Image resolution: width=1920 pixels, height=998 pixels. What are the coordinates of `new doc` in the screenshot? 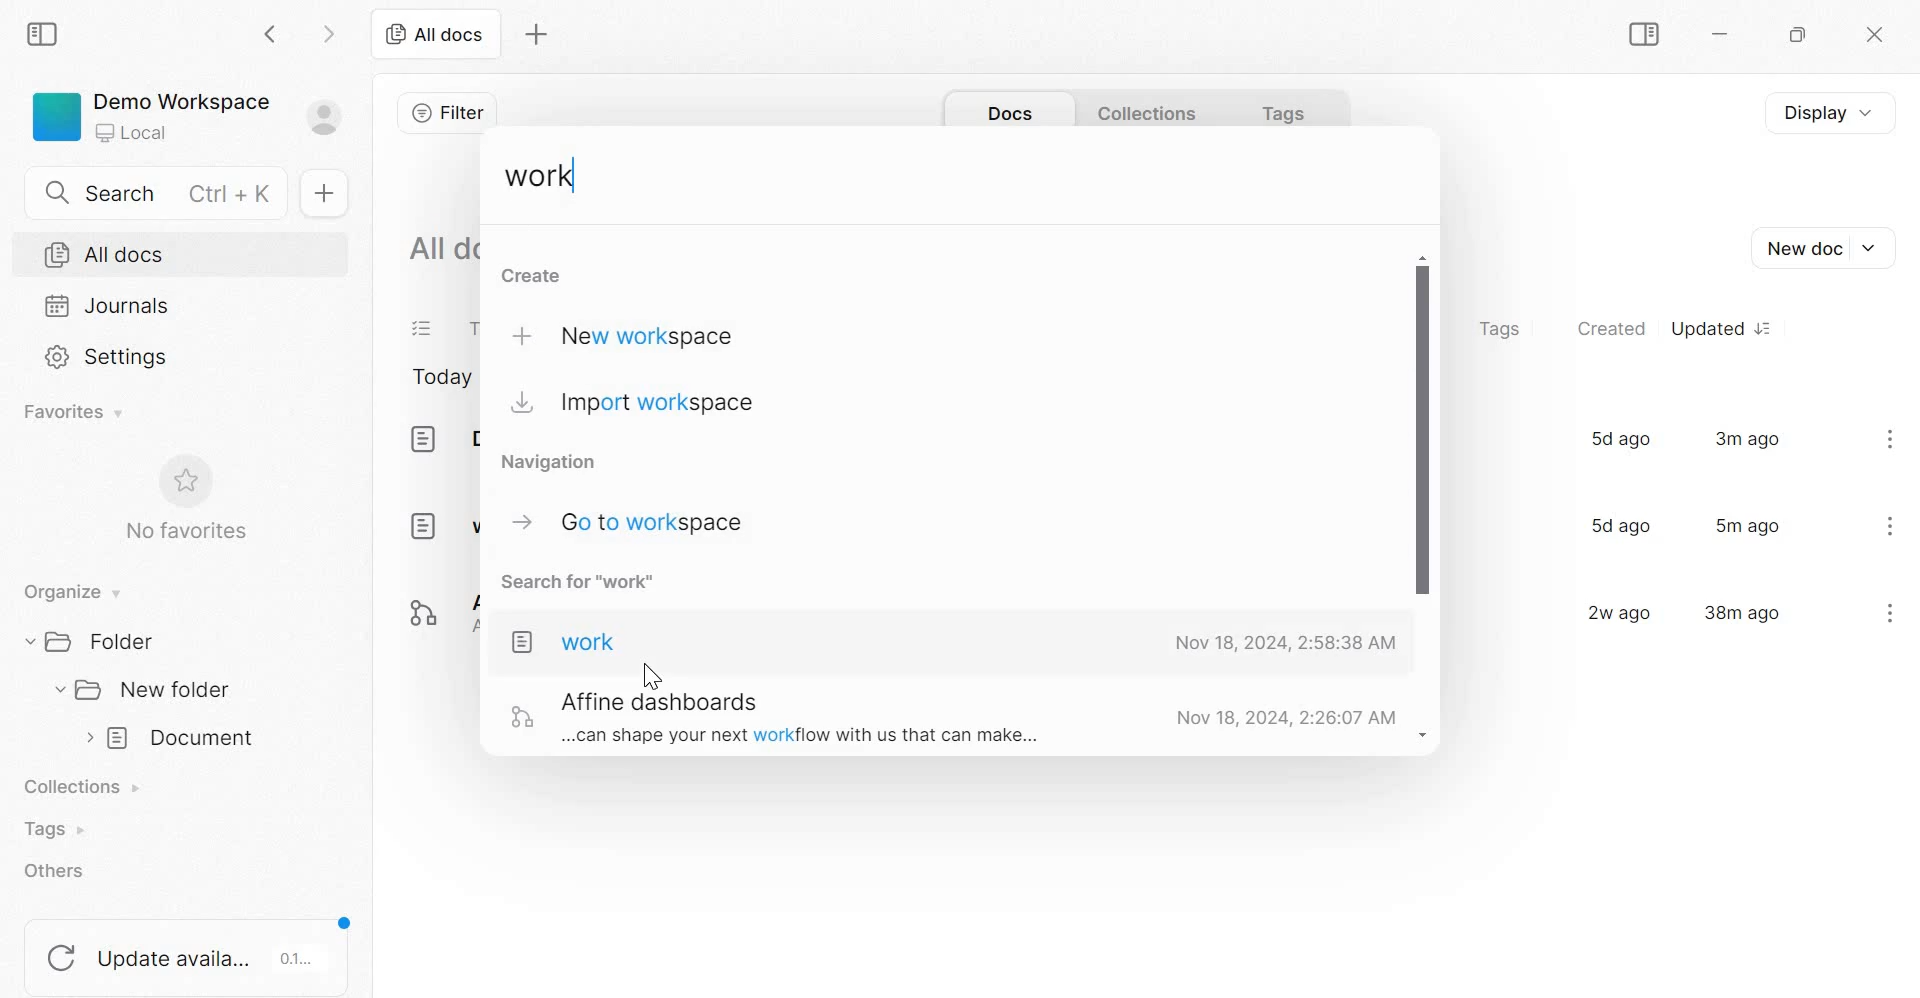 It's located at (322, 192).